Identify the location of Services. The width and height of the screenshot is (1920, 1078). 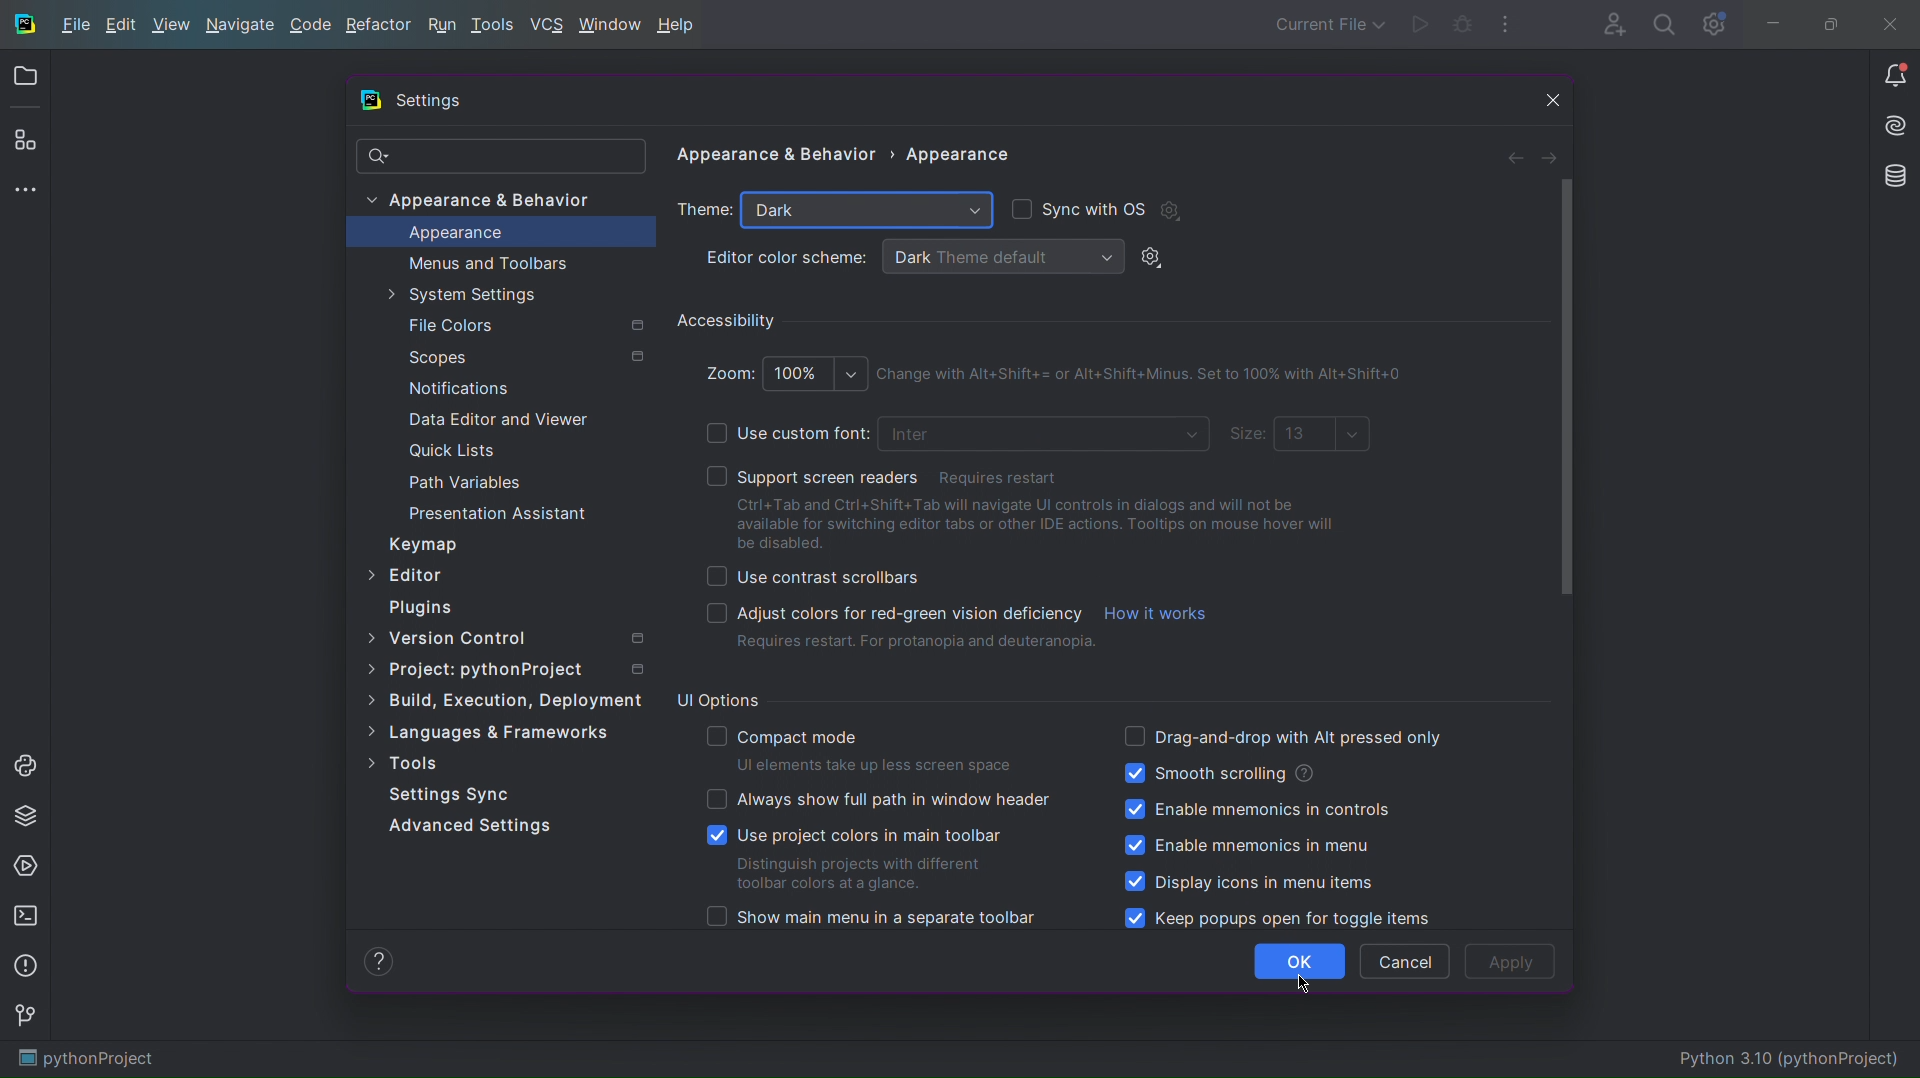
(26, 865).